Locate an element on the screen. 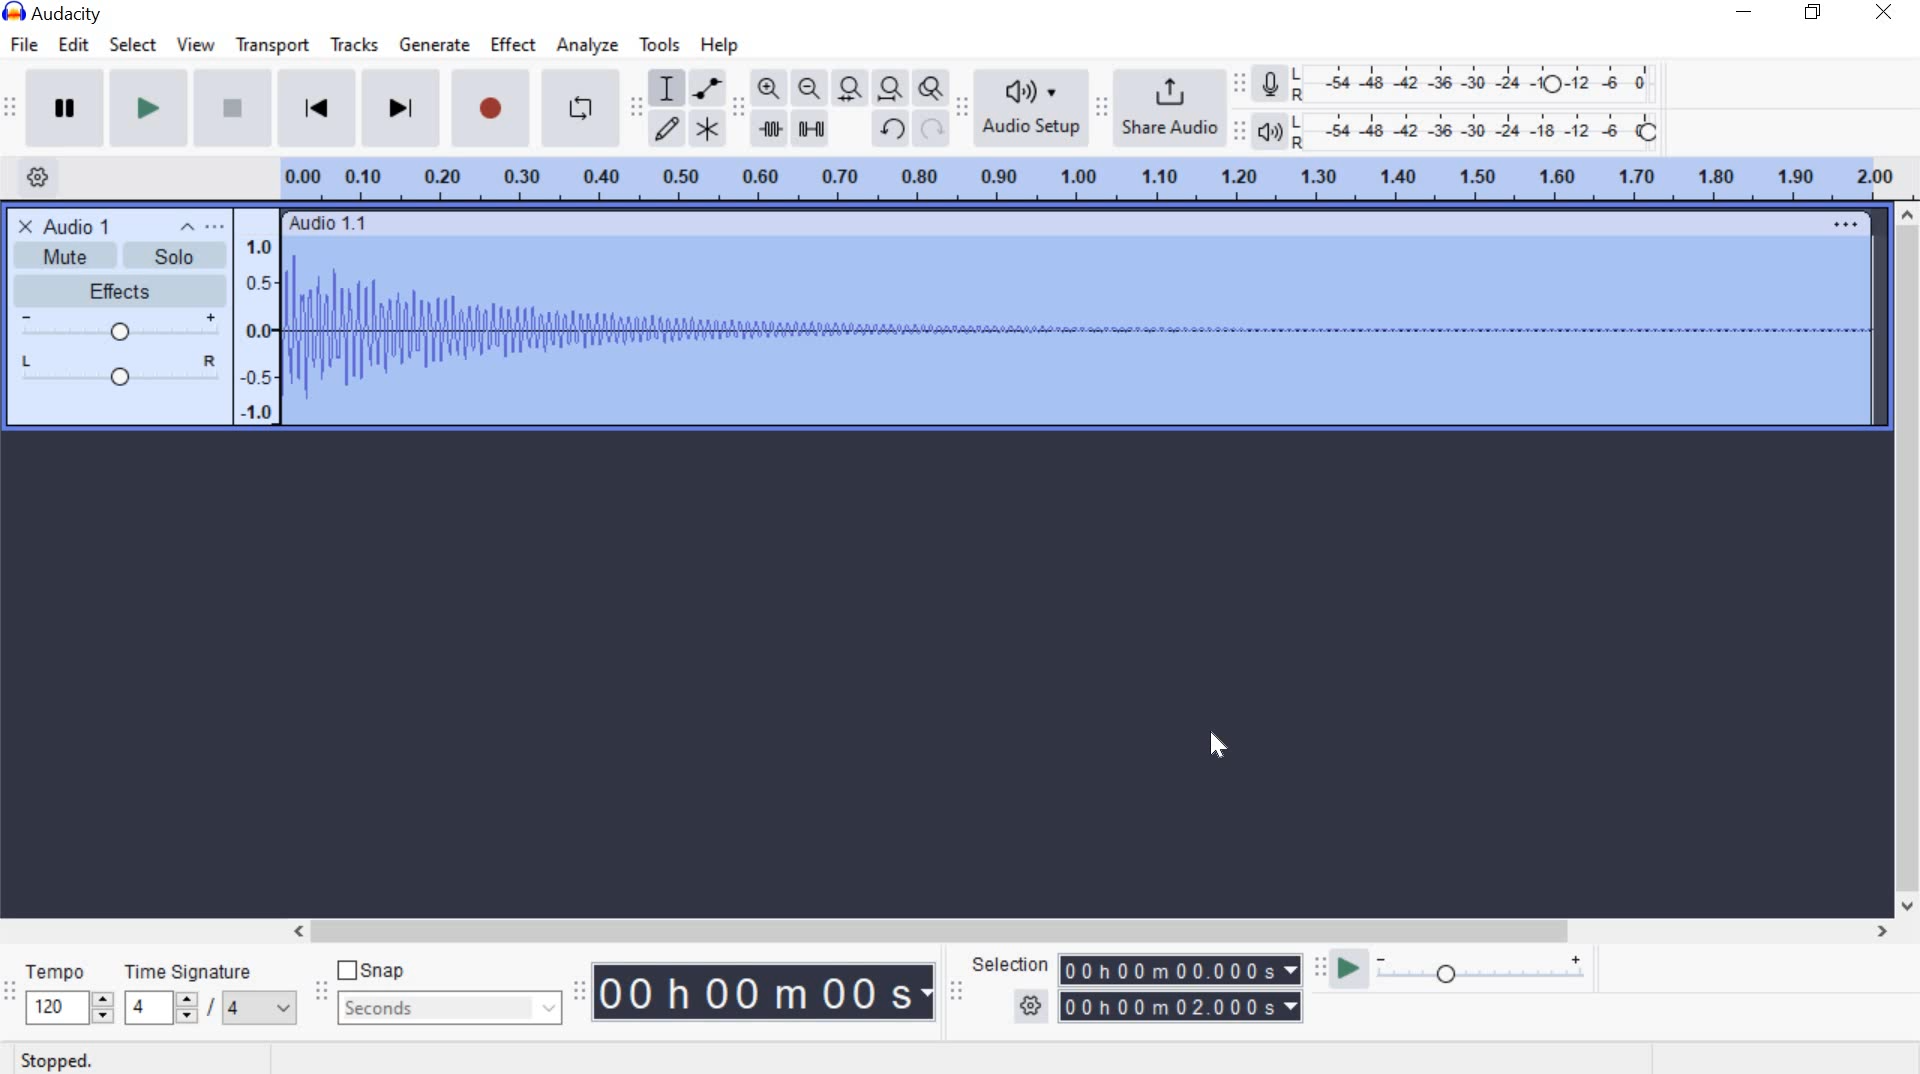 The width and height of the screenshot is (1920, 1074). snap is located at coordinates (371, 969).